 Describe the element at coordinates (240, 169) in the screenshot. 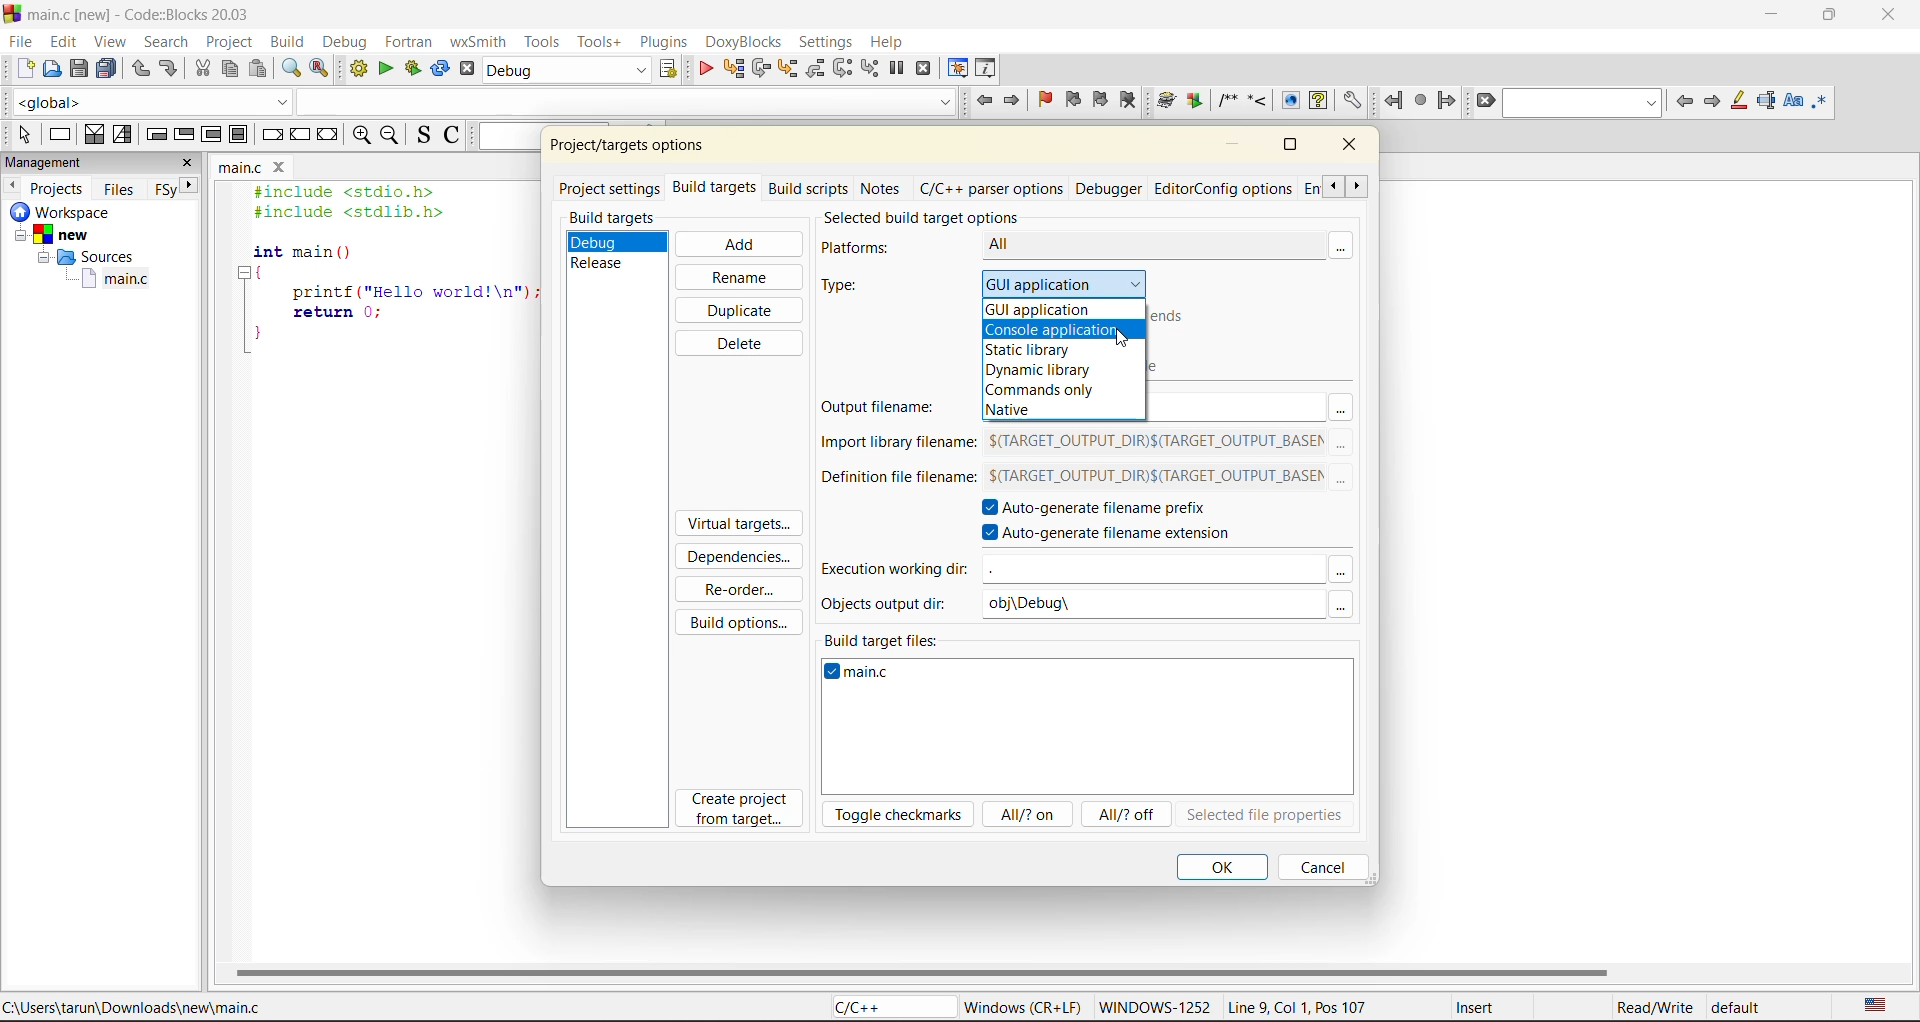

I see `main.c` at that location.